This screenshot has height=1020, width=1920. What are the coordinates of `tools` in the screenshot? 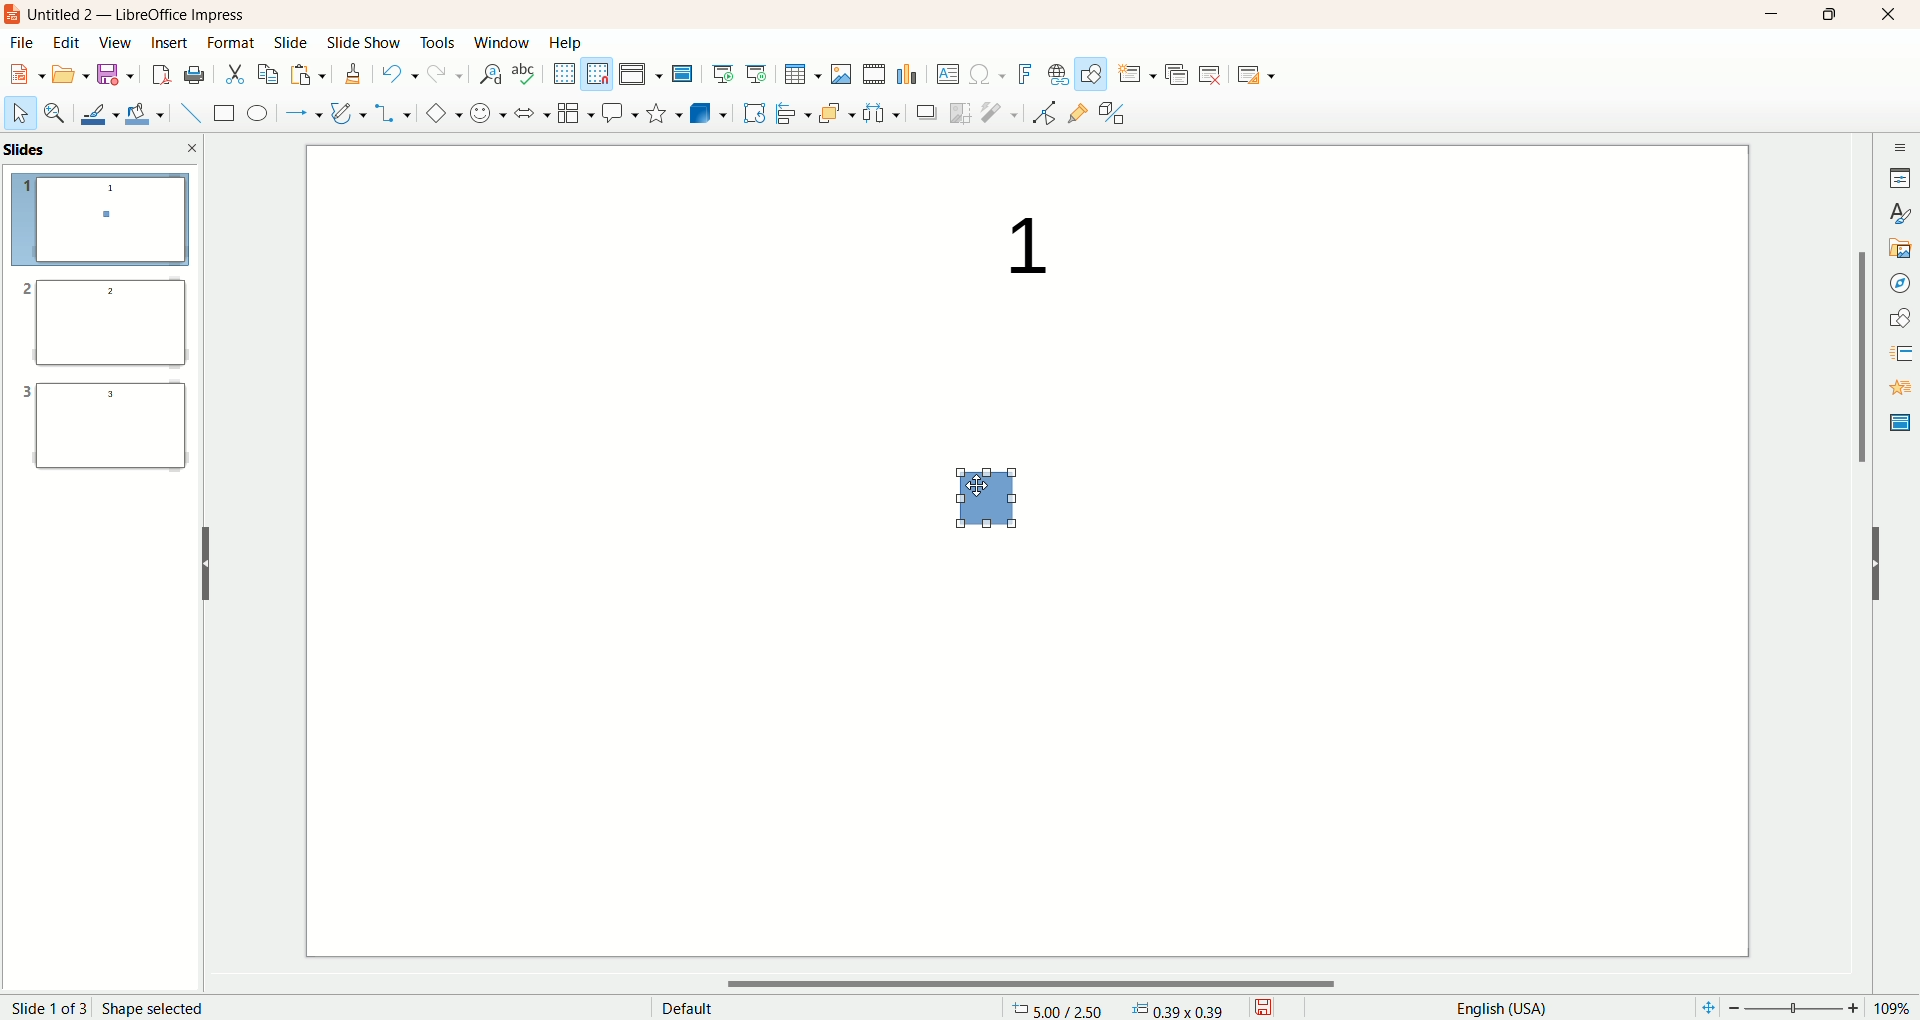 It's located at (440, 47).